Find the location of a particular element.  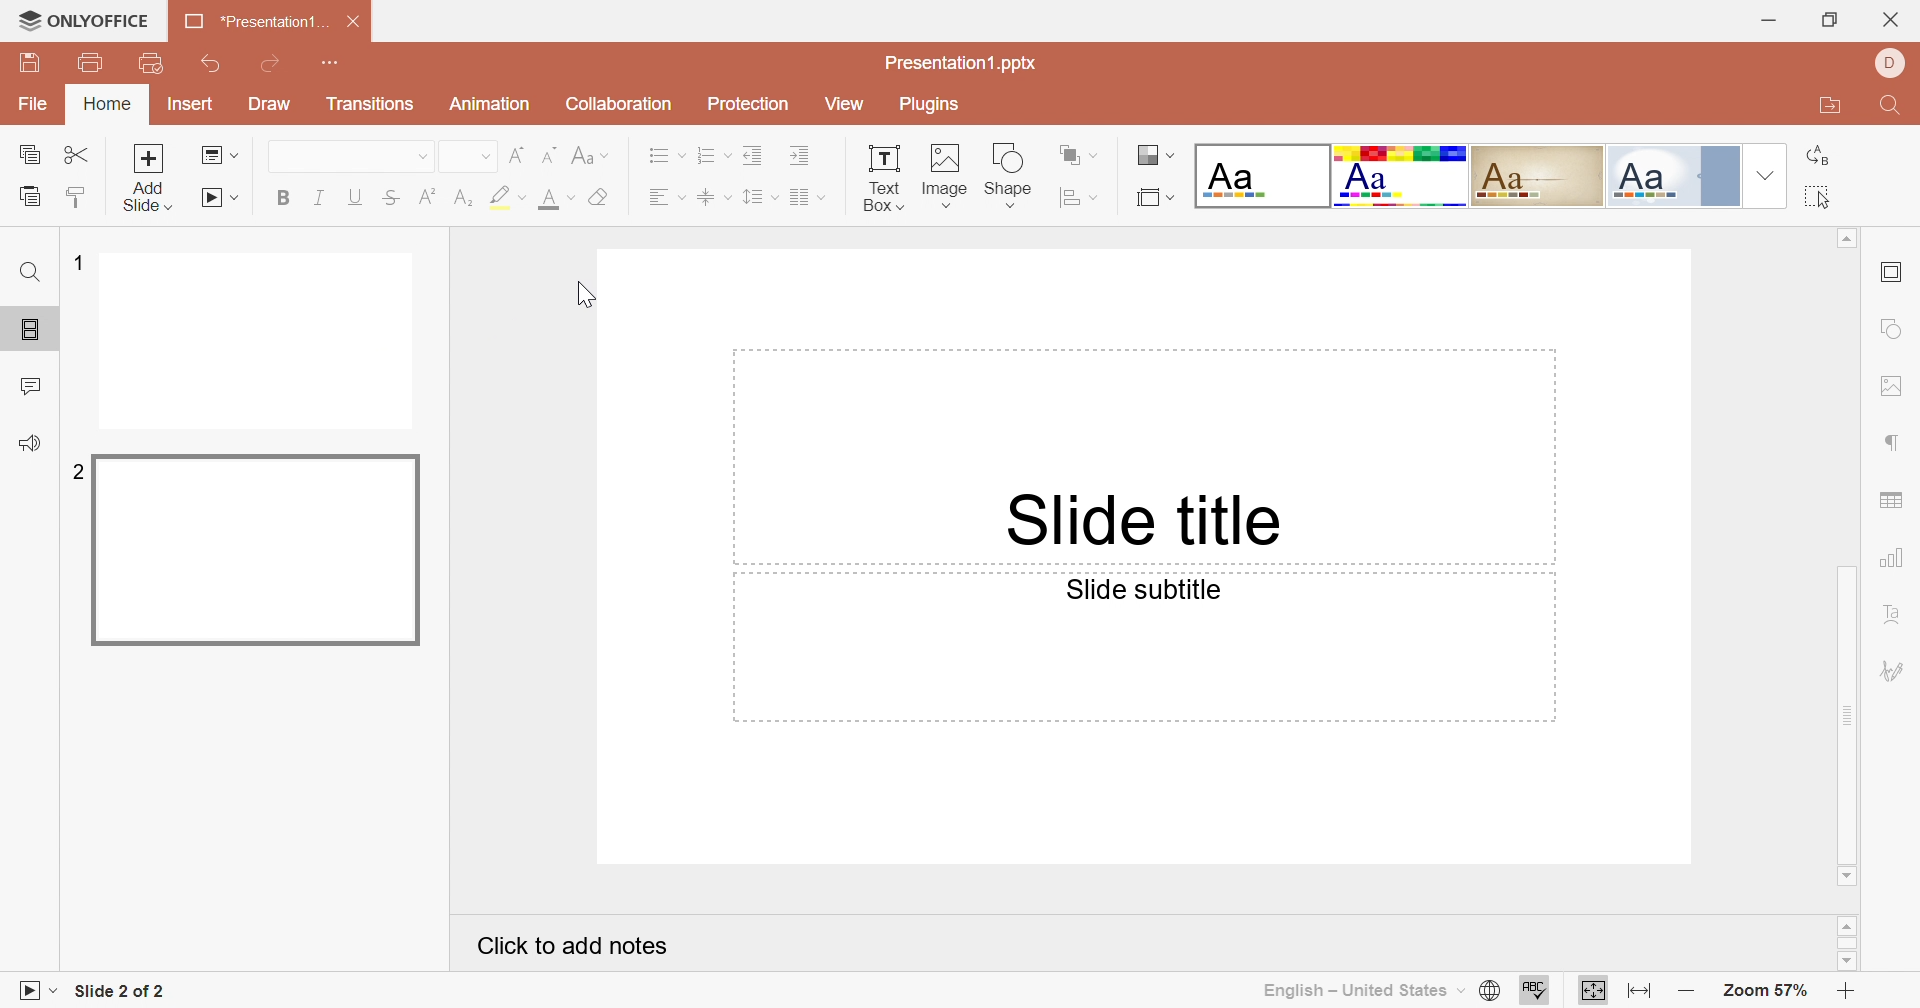

Insert is located at coordinates (194, 103).